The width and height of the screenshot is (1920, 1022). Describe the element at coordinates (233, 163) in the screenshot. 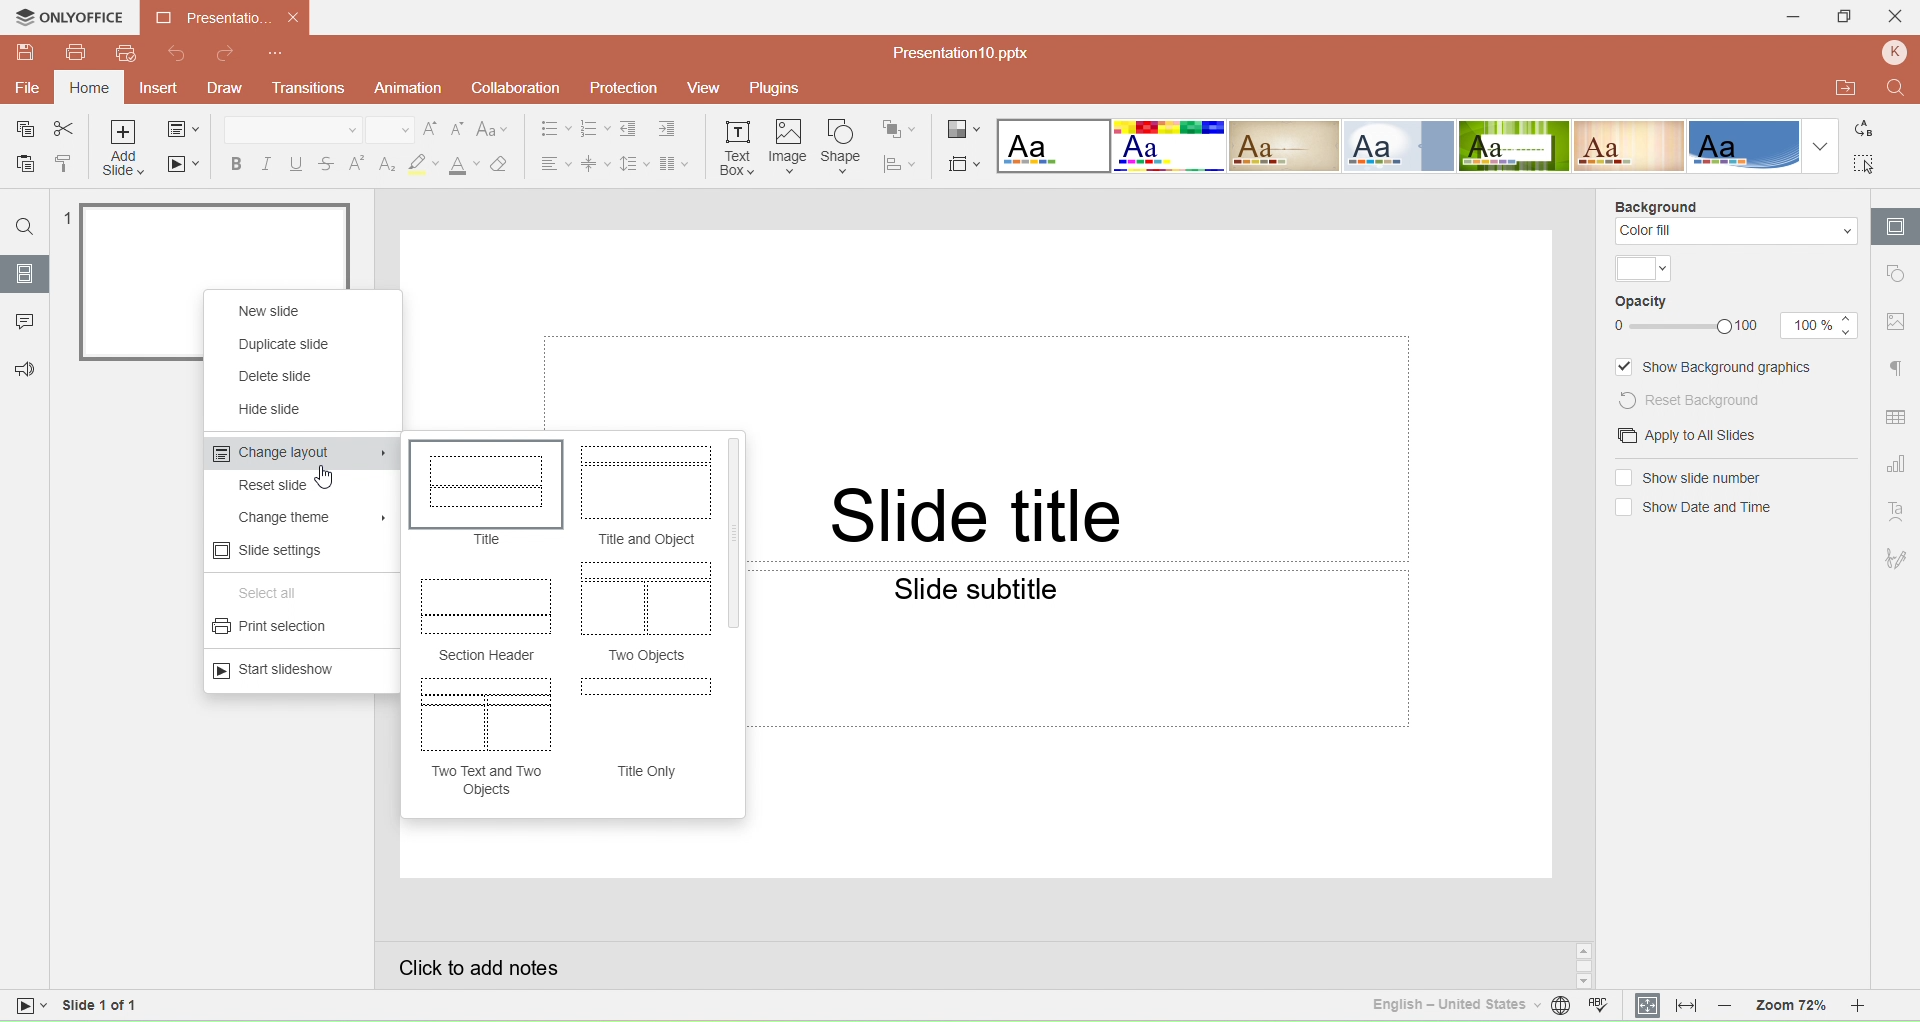

I see `Bold` at that location.